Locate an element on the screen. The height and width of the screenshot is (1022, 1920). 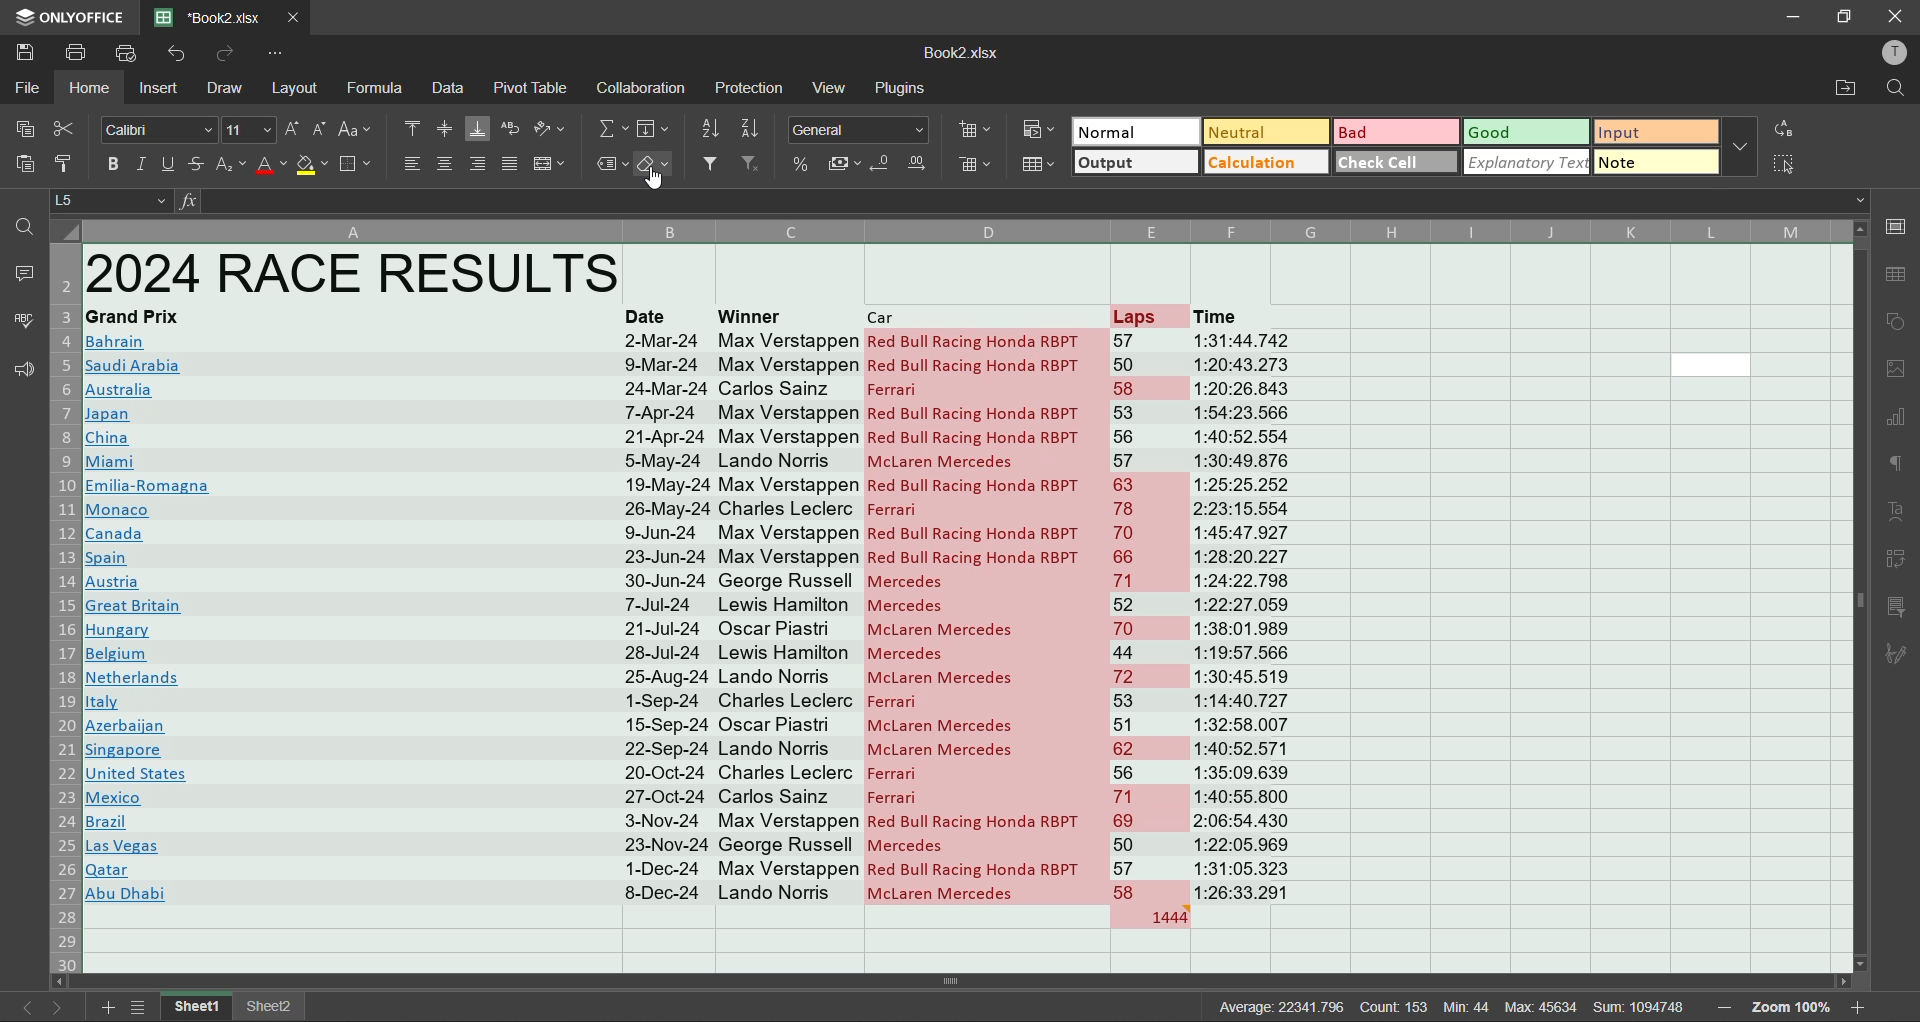
signature is located at coordinates (1894, 656).